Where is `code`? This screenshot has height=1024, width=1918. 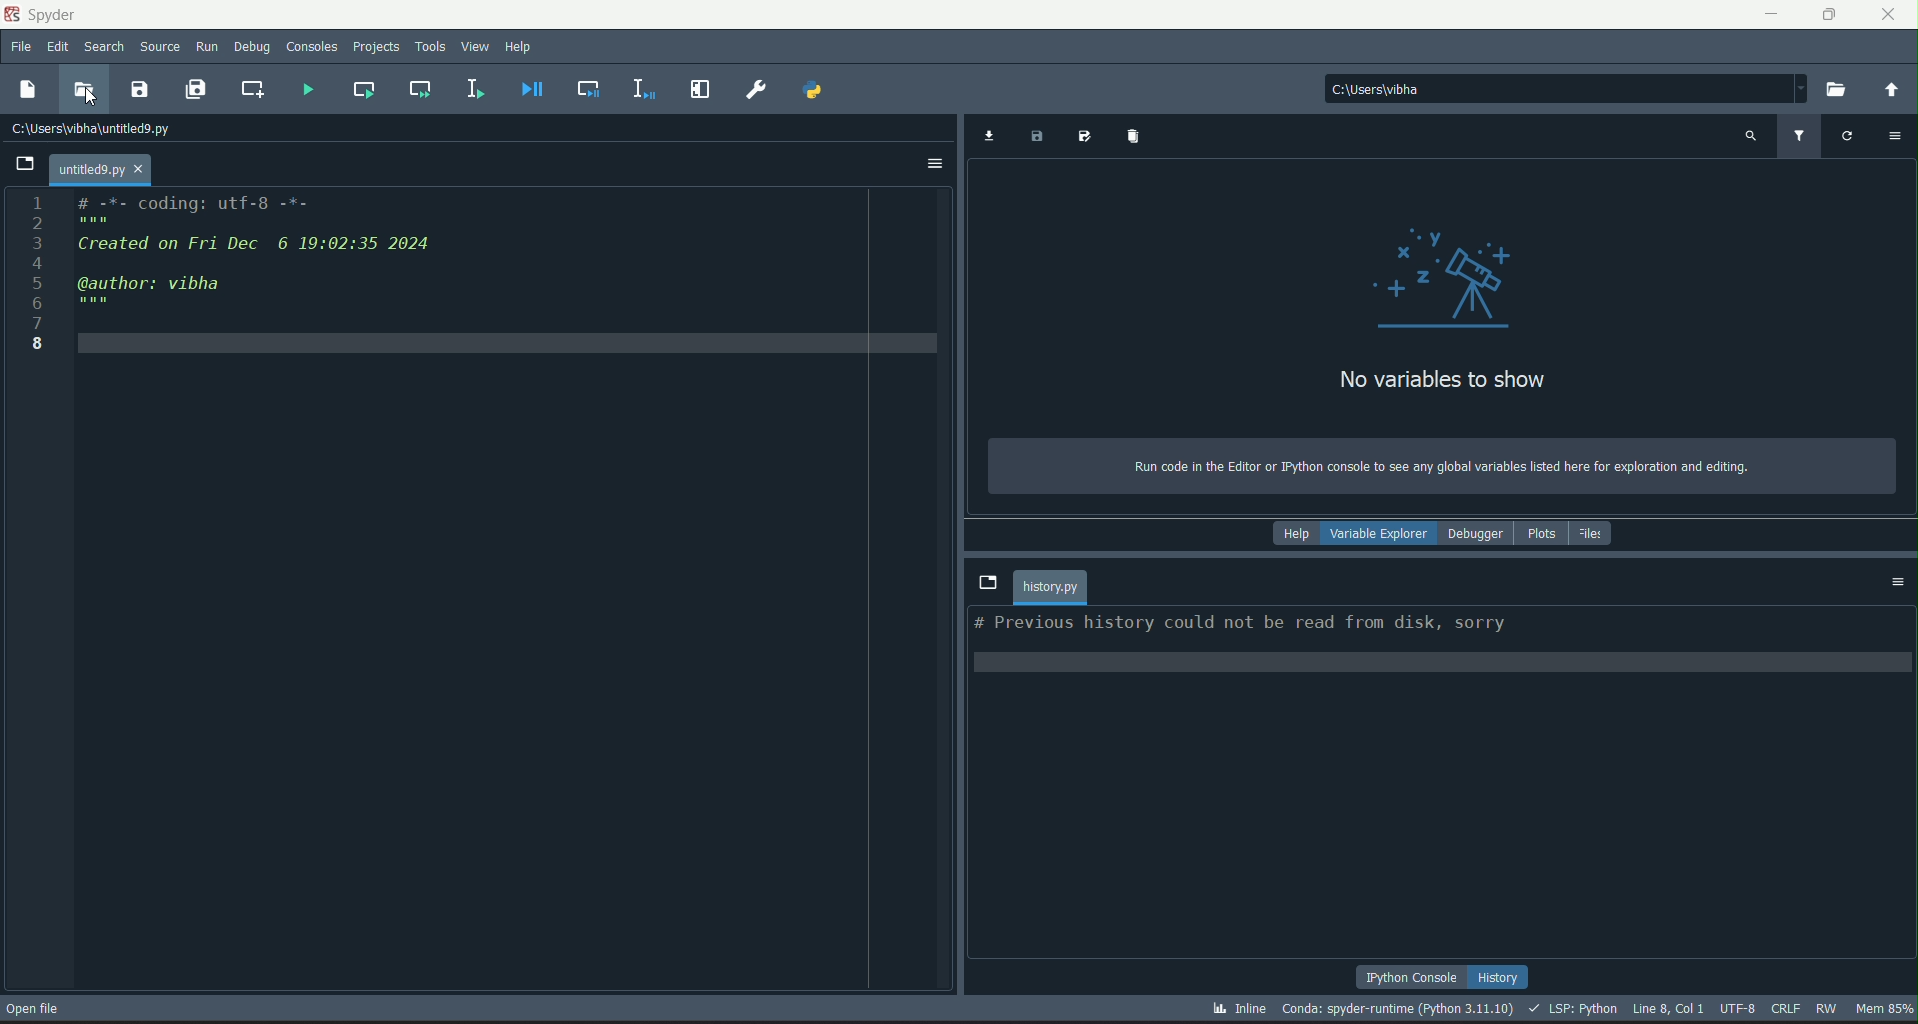 code is located at coordinates (257, 251).